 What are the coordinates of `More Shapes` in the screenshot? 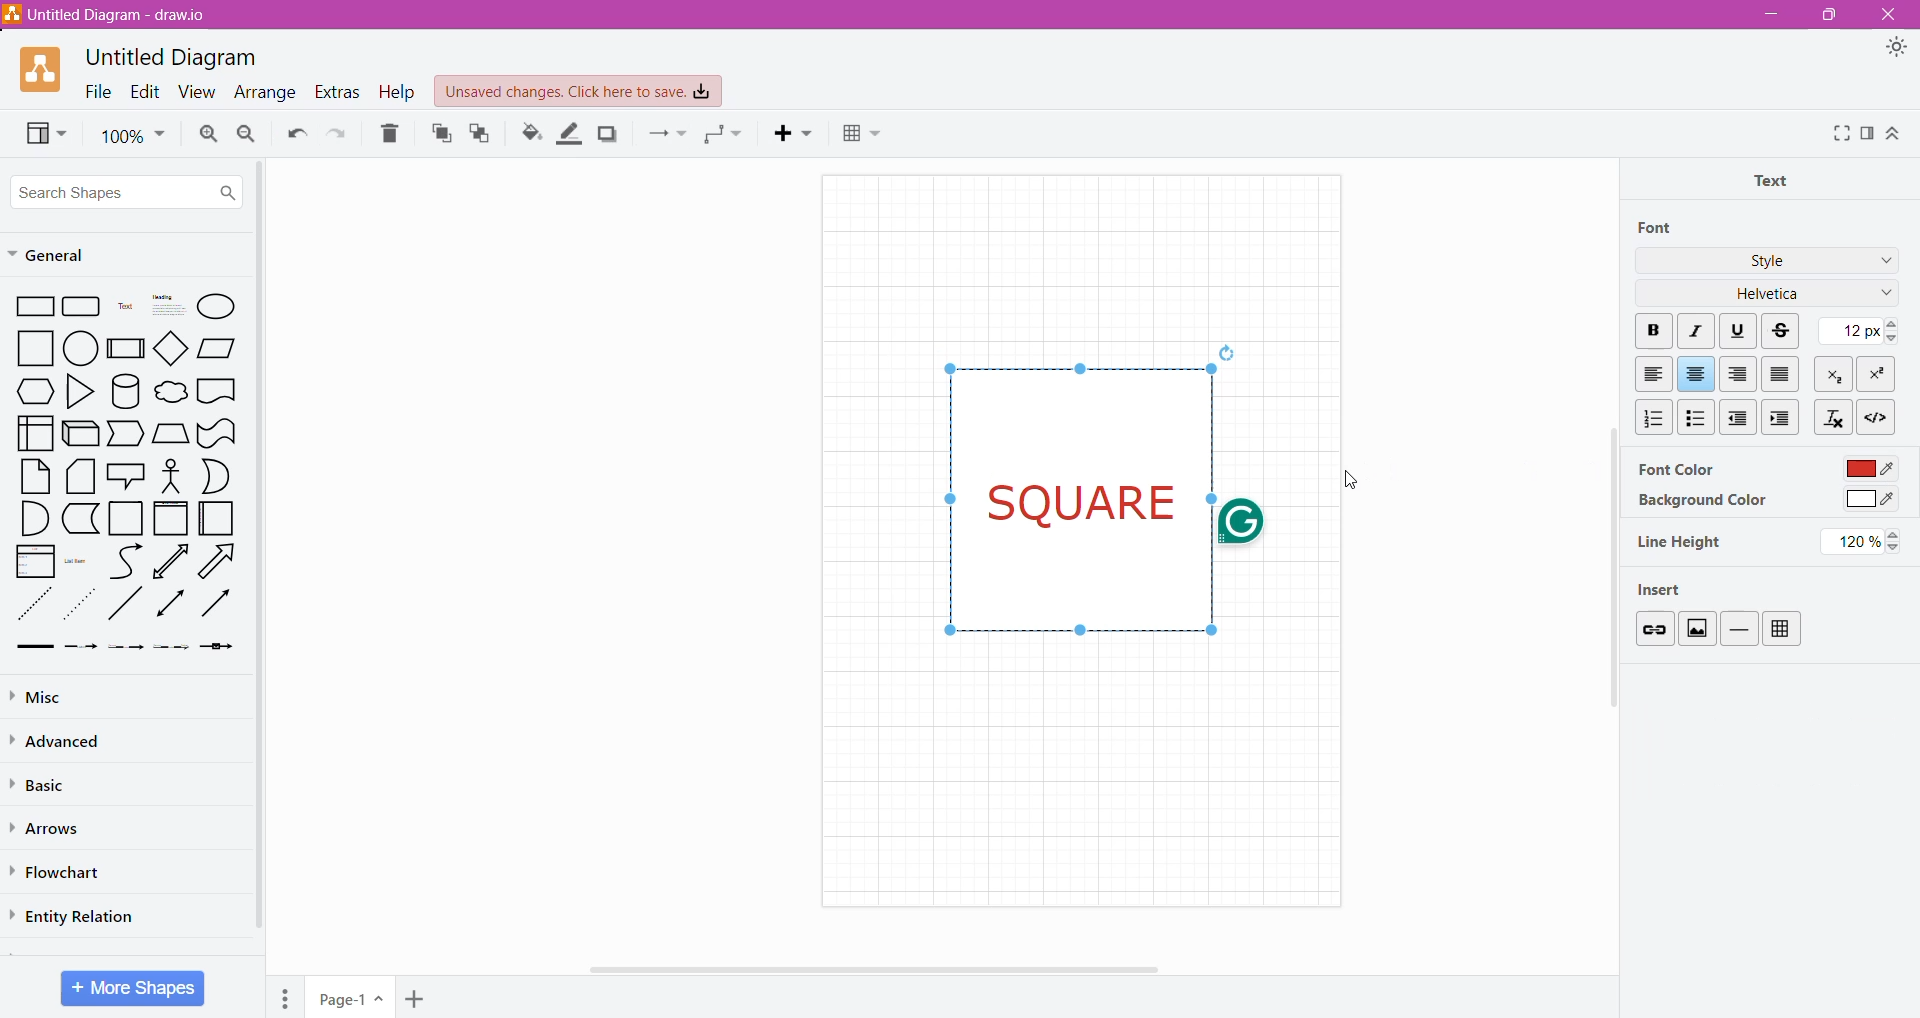 It's located at (134, 988).